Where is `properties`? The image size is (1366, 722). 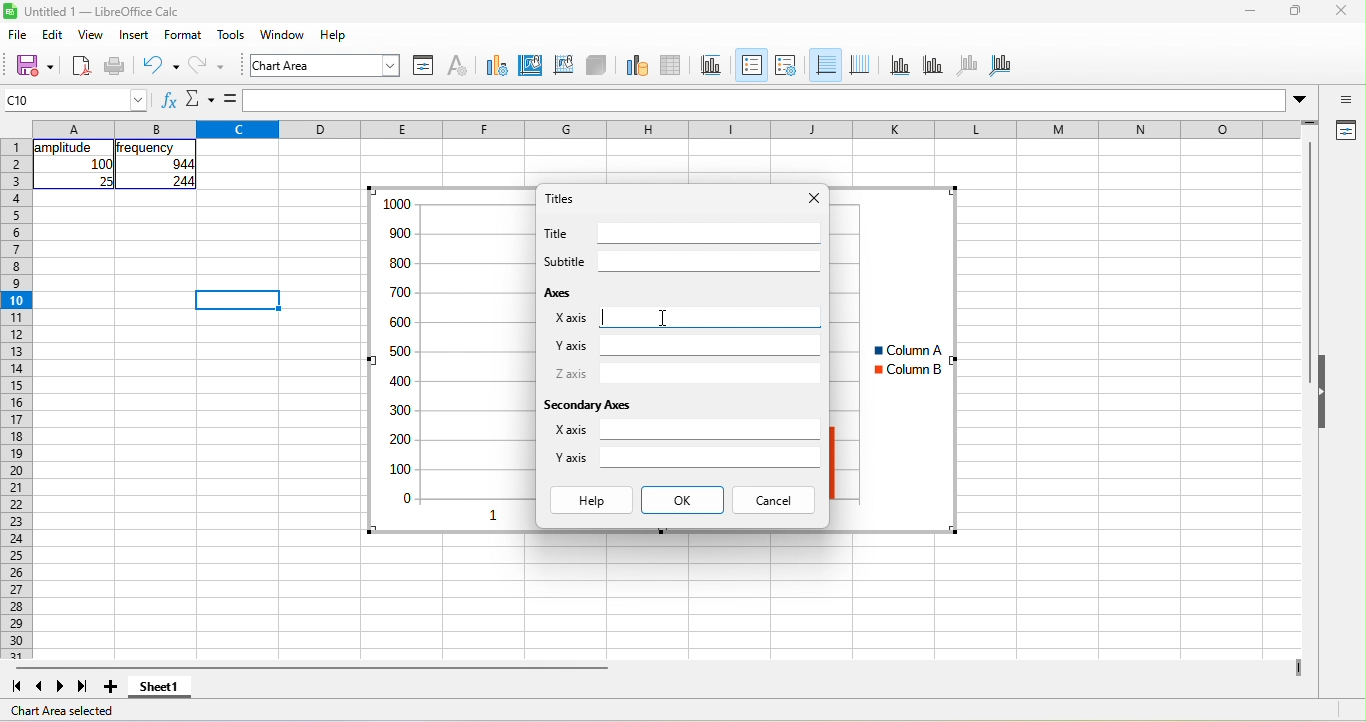
properties is located at coordinates (1344, 131).